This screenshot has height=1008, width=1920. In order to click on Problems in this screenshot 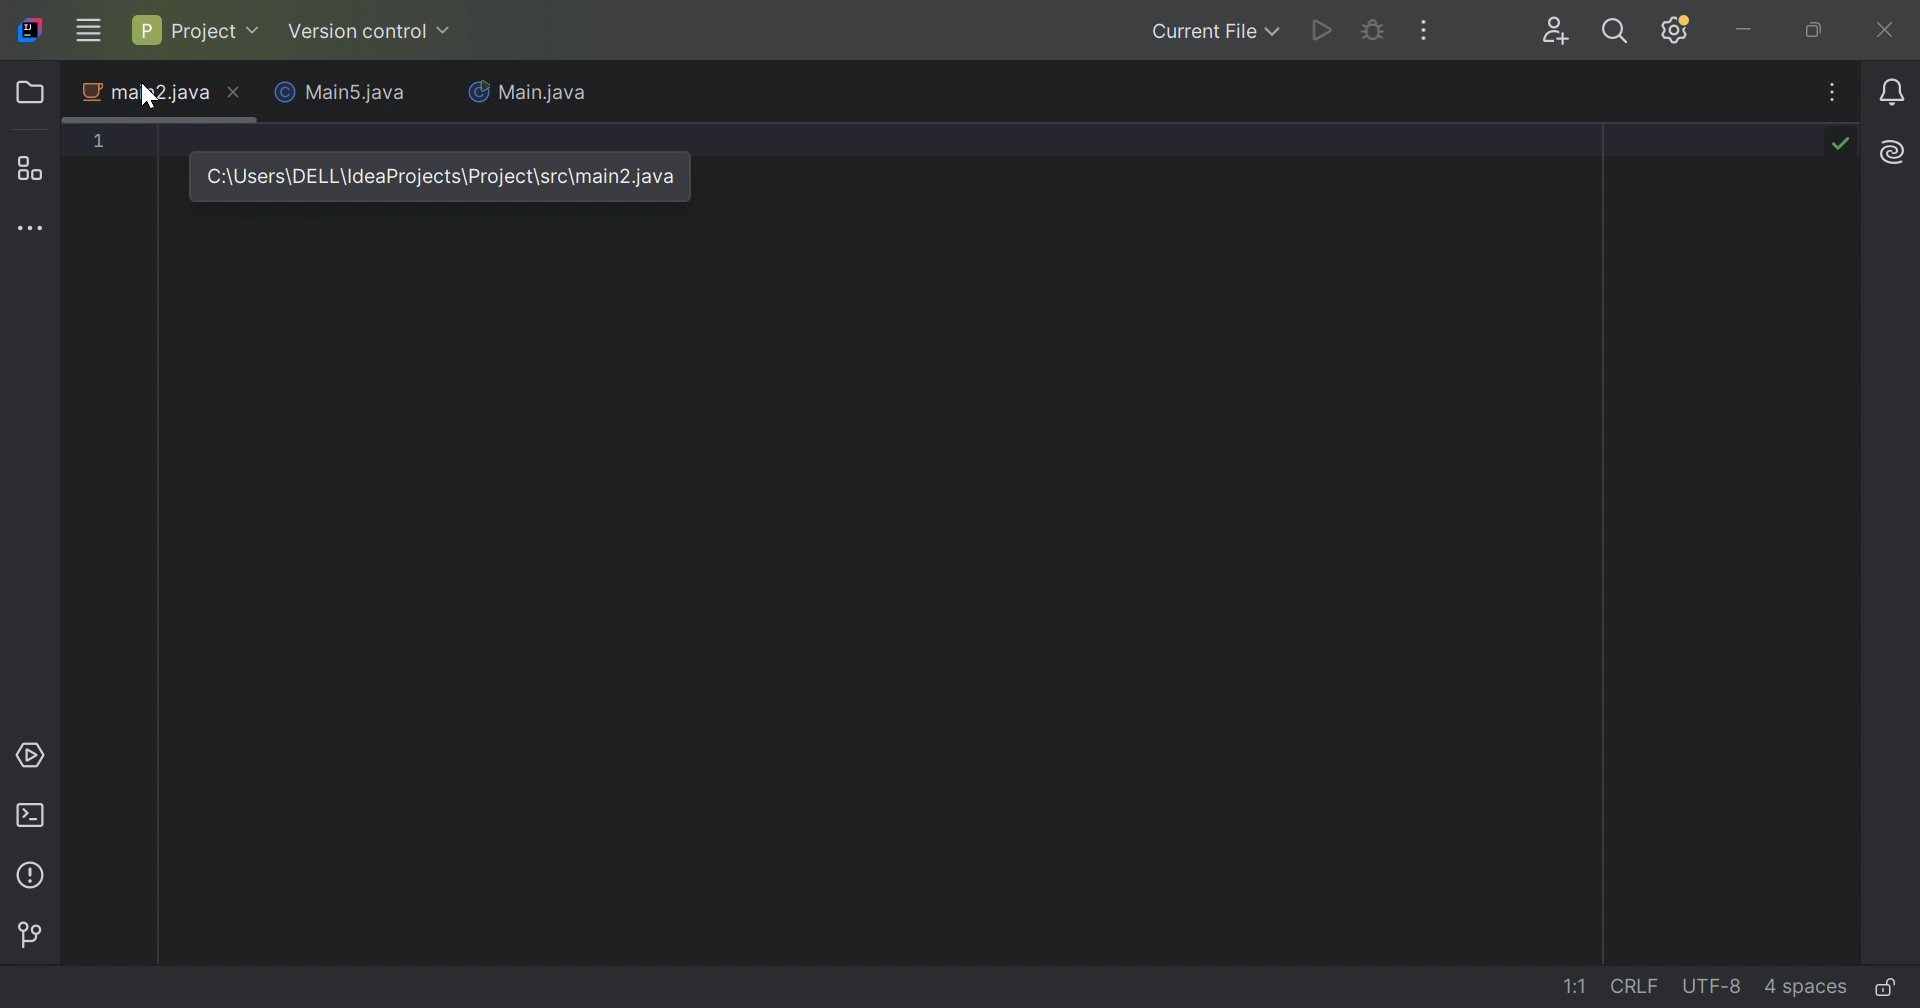, I will do `click(34, 876)`.